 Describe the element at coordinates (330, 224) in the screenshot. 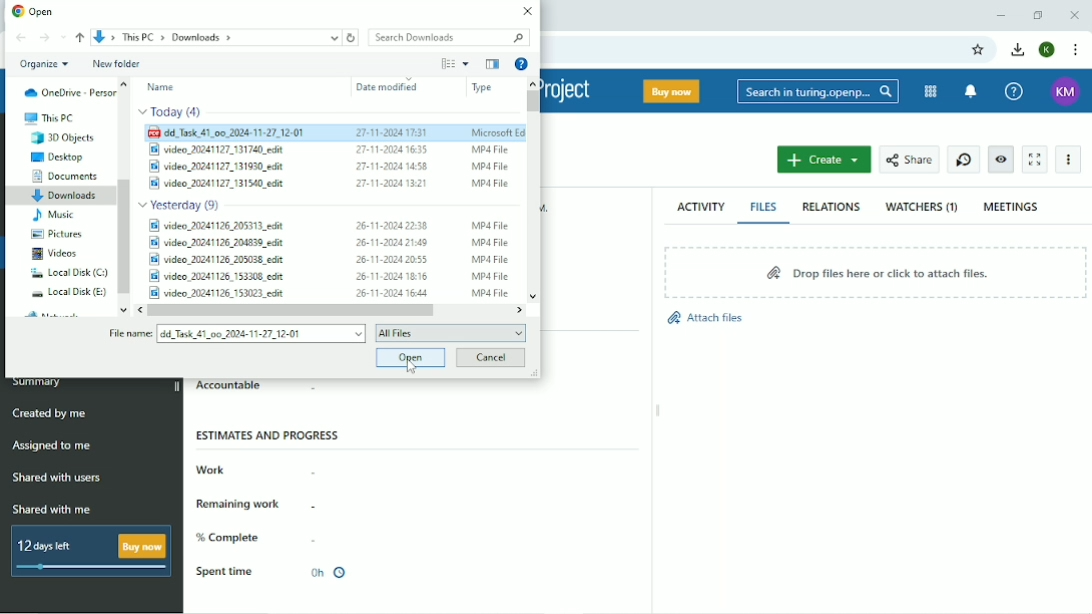

I see `Video file` at that location.